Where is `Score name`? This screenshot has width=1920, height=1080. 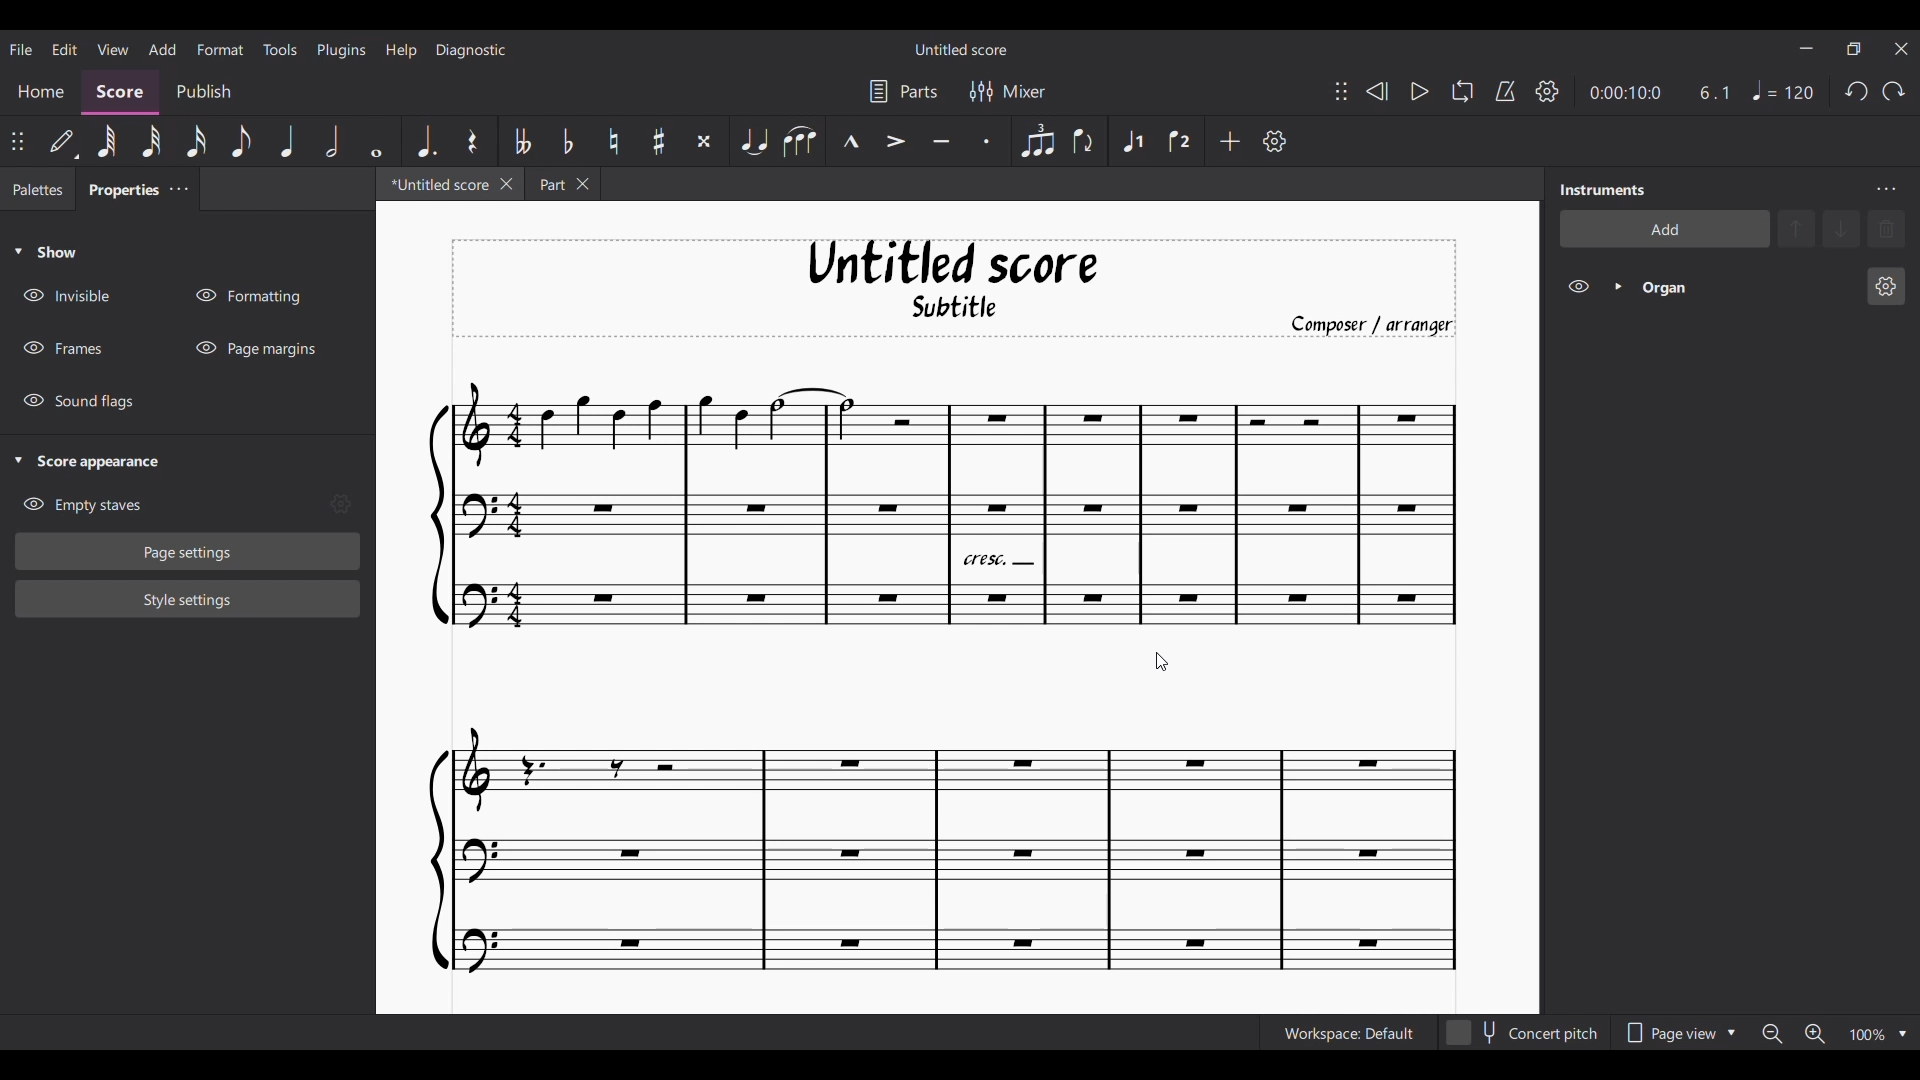 Score name is located at coordinates (962, 49).